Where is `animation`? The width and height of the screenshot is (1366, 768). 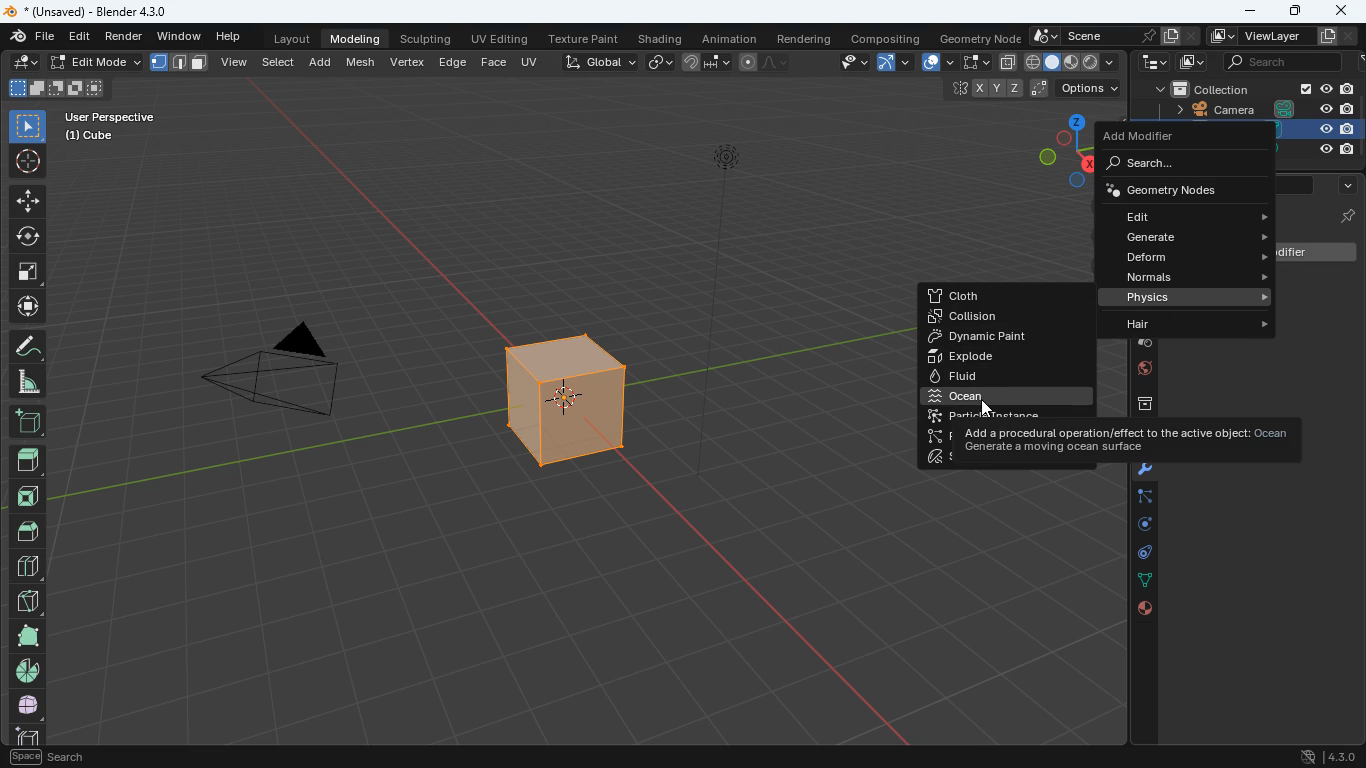
animation is located at coordinates (731, 36).